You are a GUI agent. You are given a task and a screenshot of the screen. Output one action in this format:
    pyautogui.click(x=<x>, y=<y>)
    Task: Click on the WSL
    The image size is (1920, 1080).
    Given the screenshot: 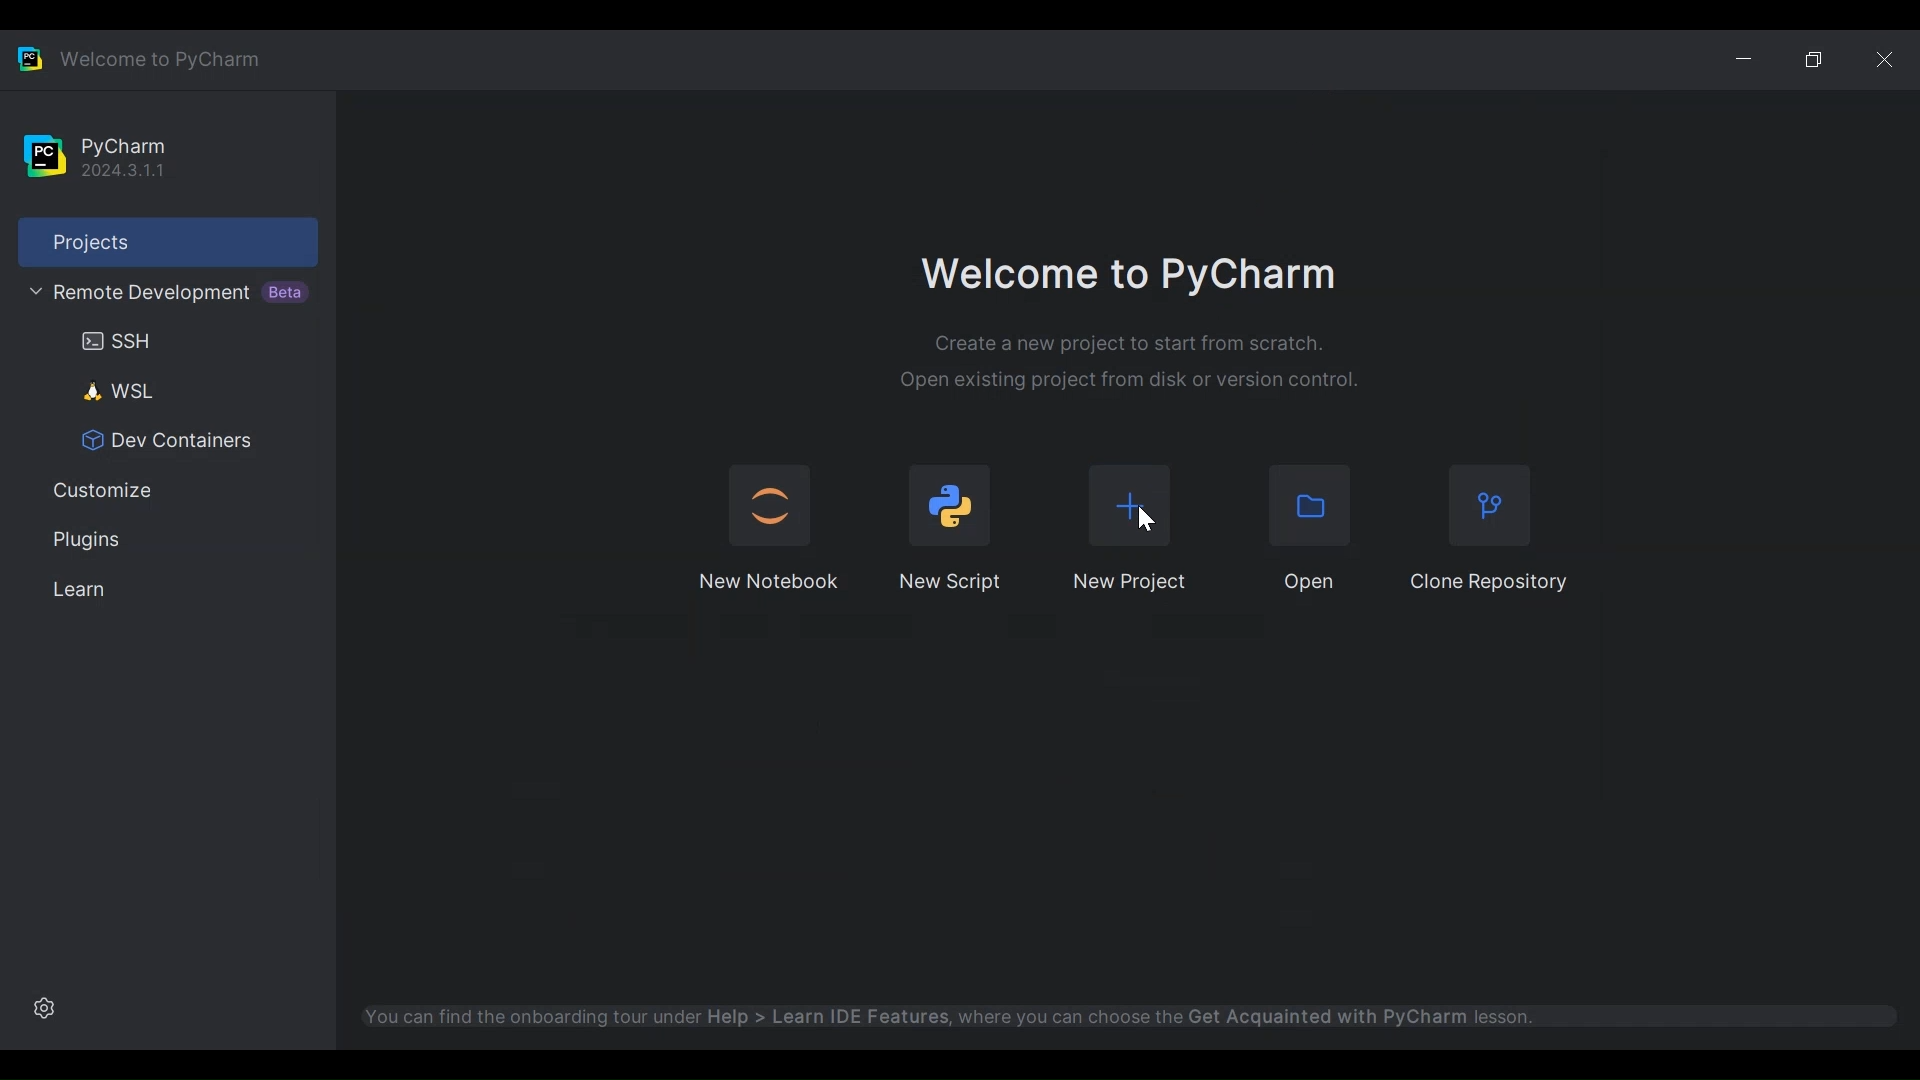 What is the action you would take?
    pyautogui.click(x=109, y=391)
    